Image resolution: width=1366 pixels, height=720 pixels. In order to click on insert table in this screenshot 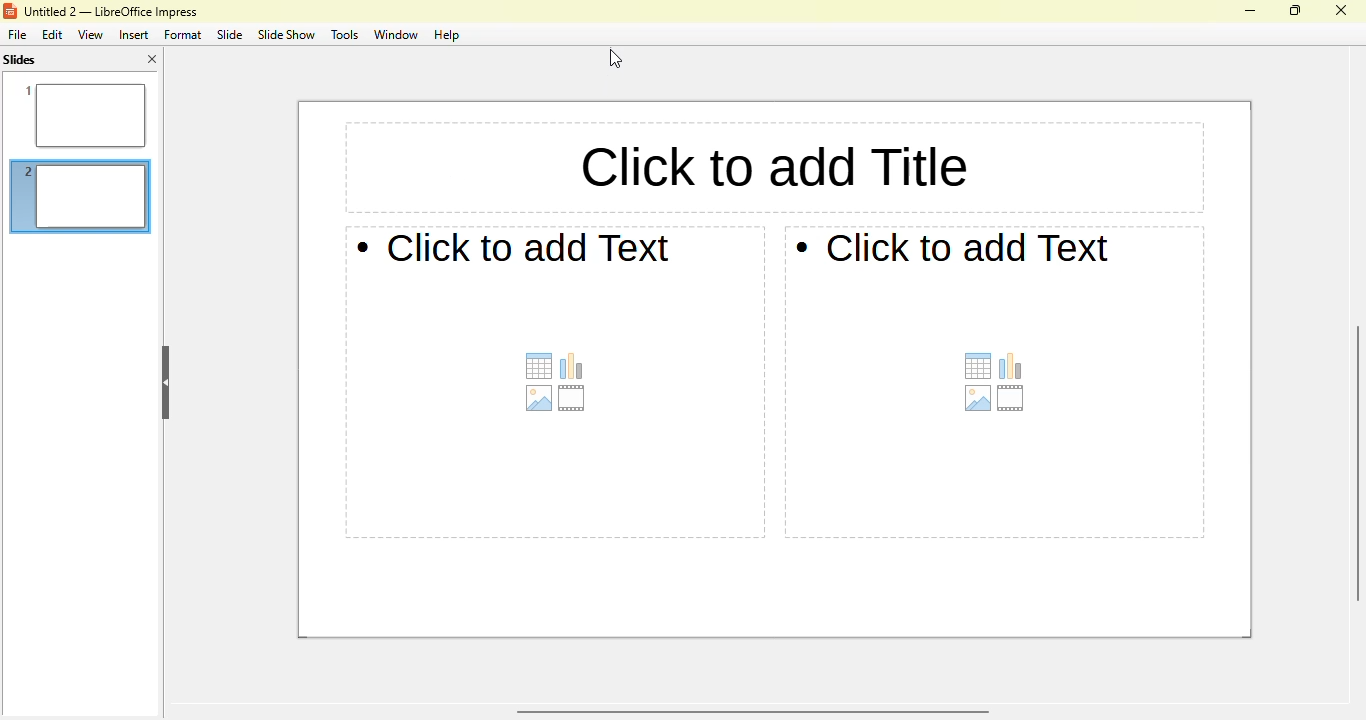, I will do `click(978, 366)`.